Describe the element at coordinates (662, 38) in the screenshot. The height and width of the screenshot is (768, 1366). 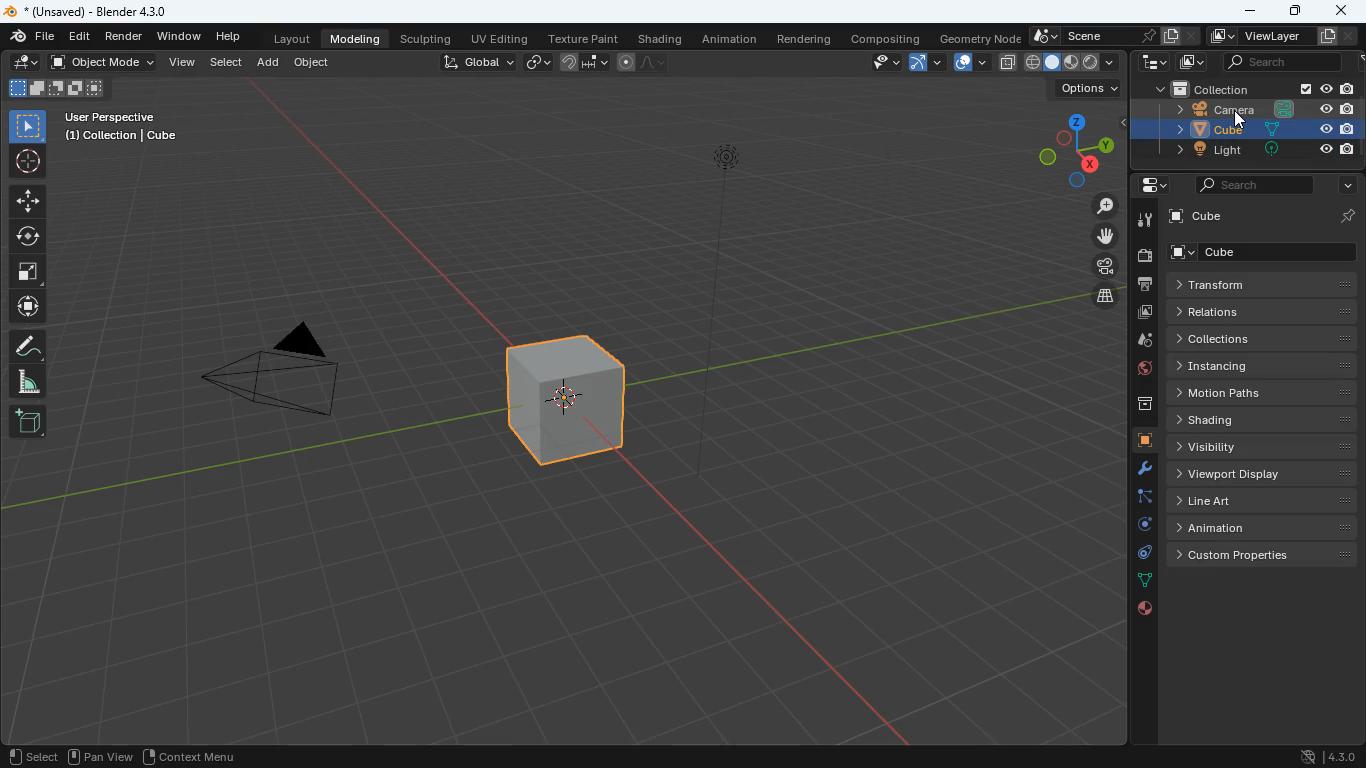
I see `shading` at that location.